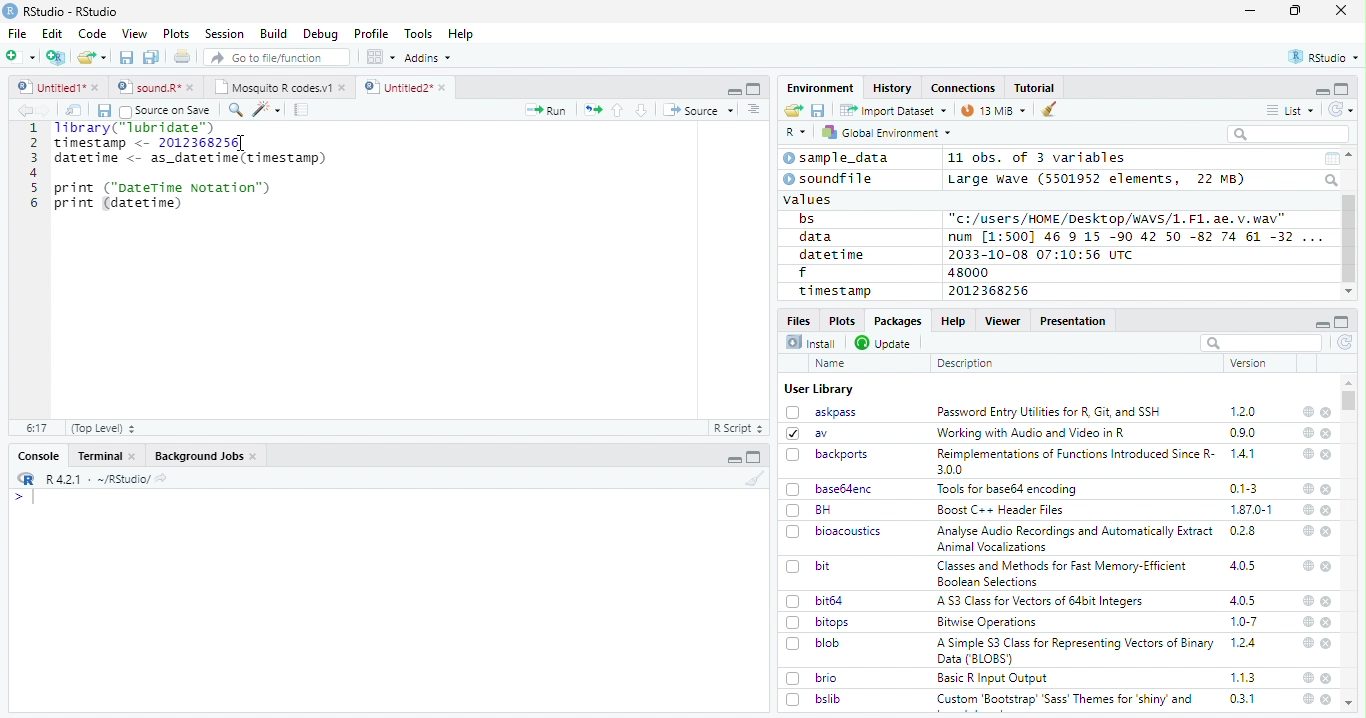 This screenshot has height=718, width=1366. What do you see at coordinates (1245, 642) in the screenshot?
I see `1.2.4` at bounding box center [1245, 642].